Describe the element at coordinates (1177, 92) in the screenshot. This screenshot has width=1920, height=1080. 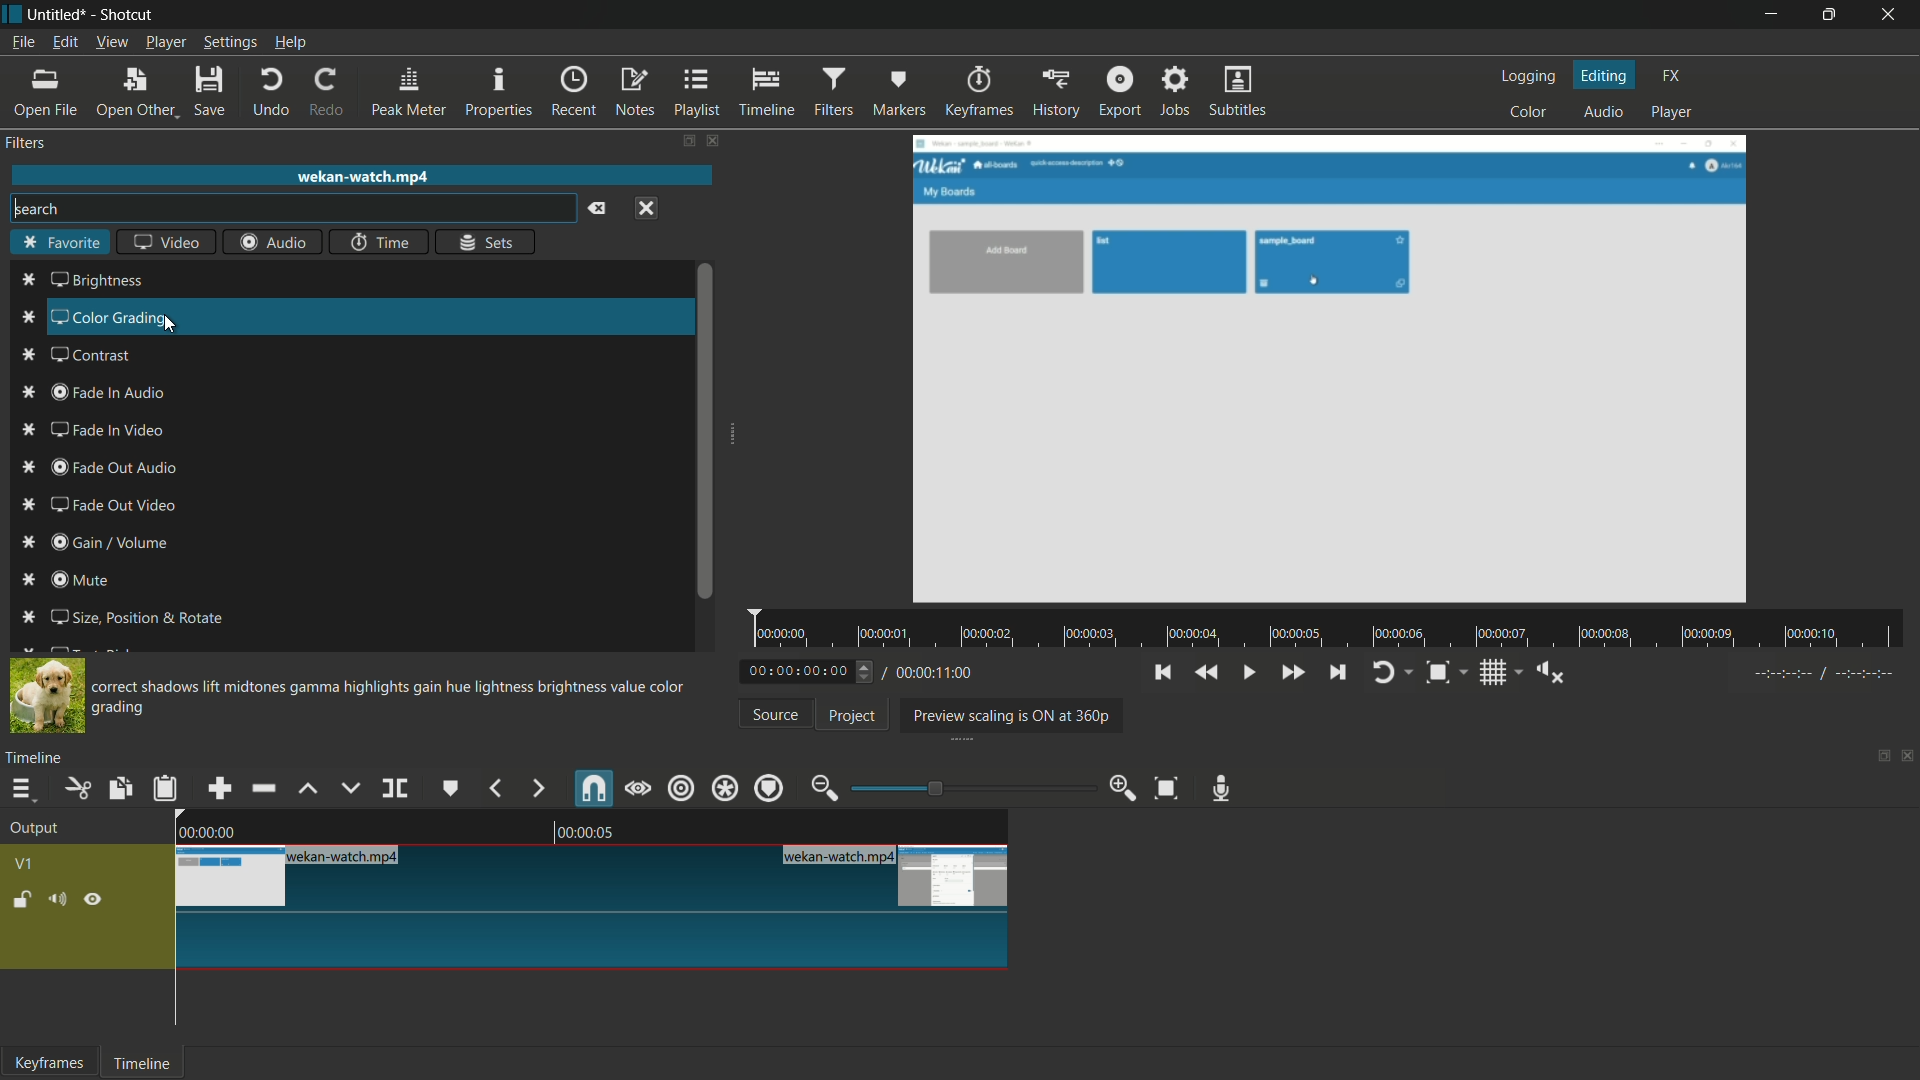
I see `jobs` at that location.